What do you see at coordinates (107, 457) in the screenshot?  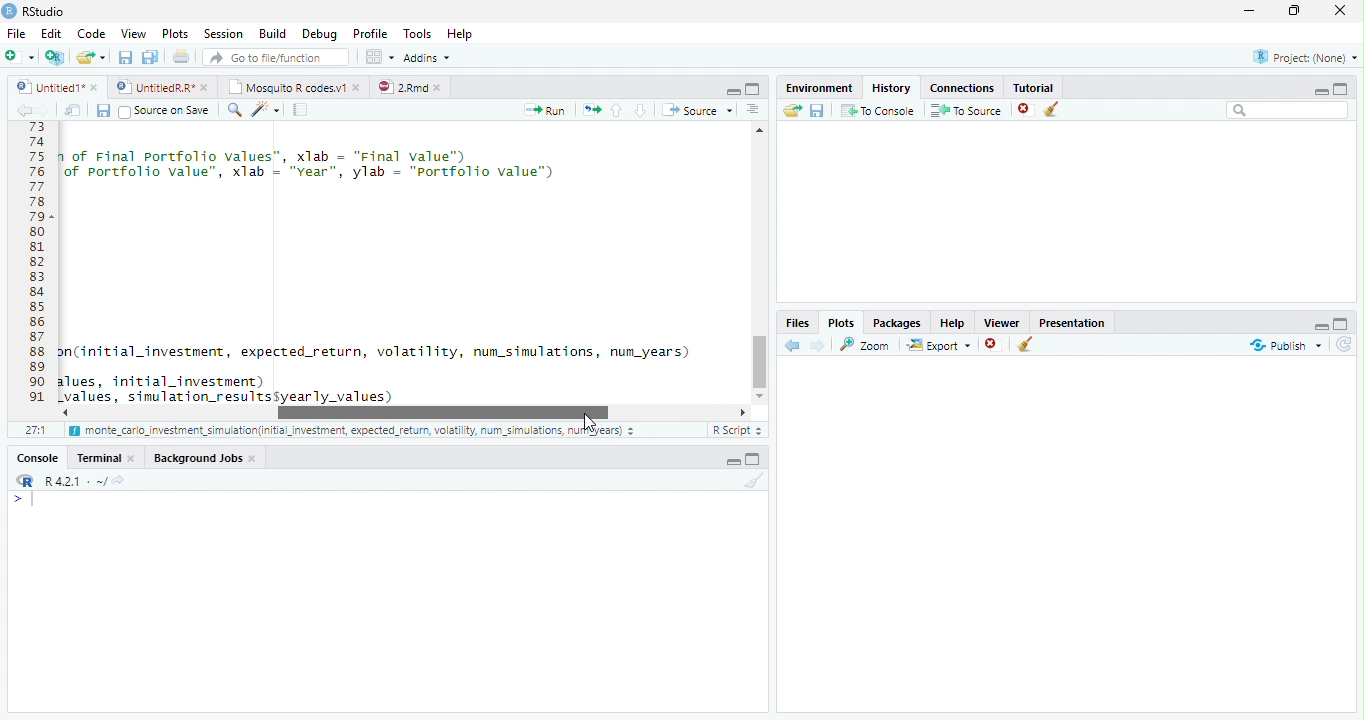 I see `Terminal` at bounding box center [107, 457].